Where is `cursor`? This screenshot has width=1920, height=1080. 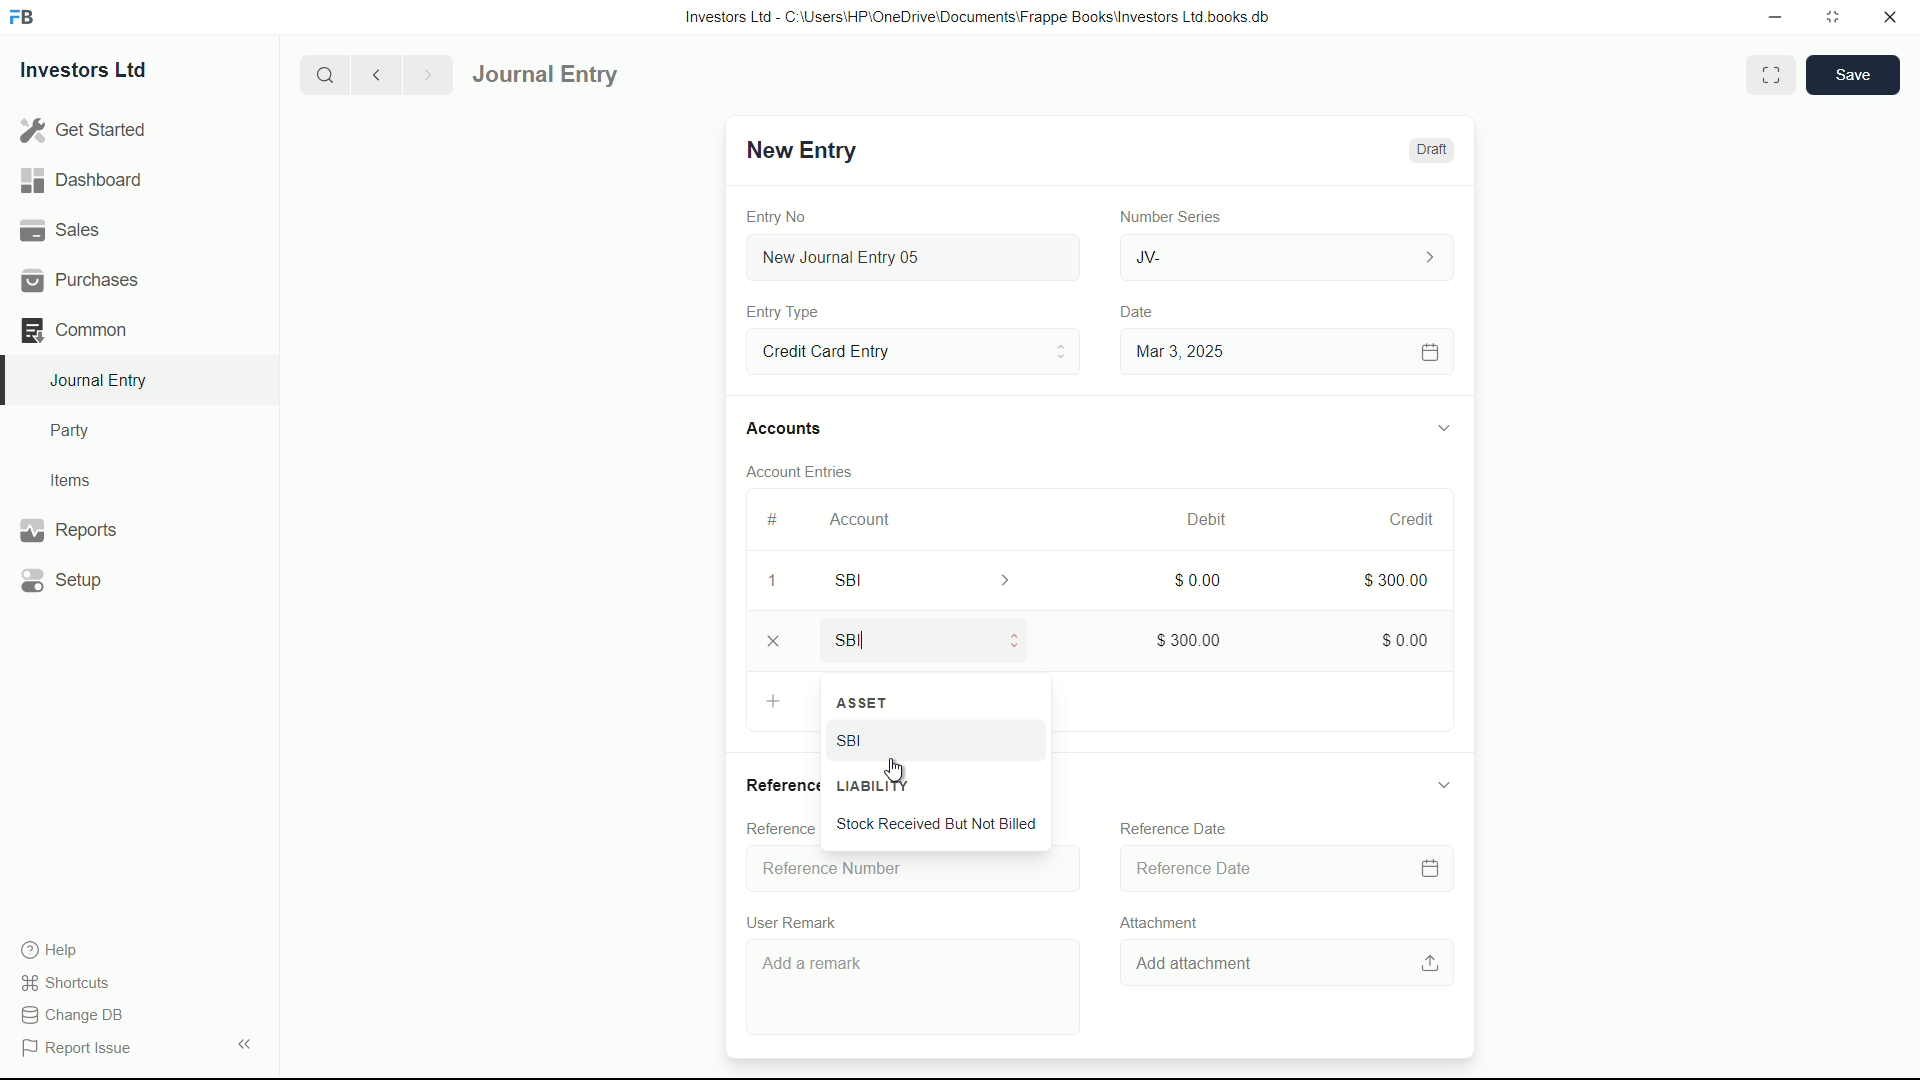
cursor is located at coordinates (894, 766).